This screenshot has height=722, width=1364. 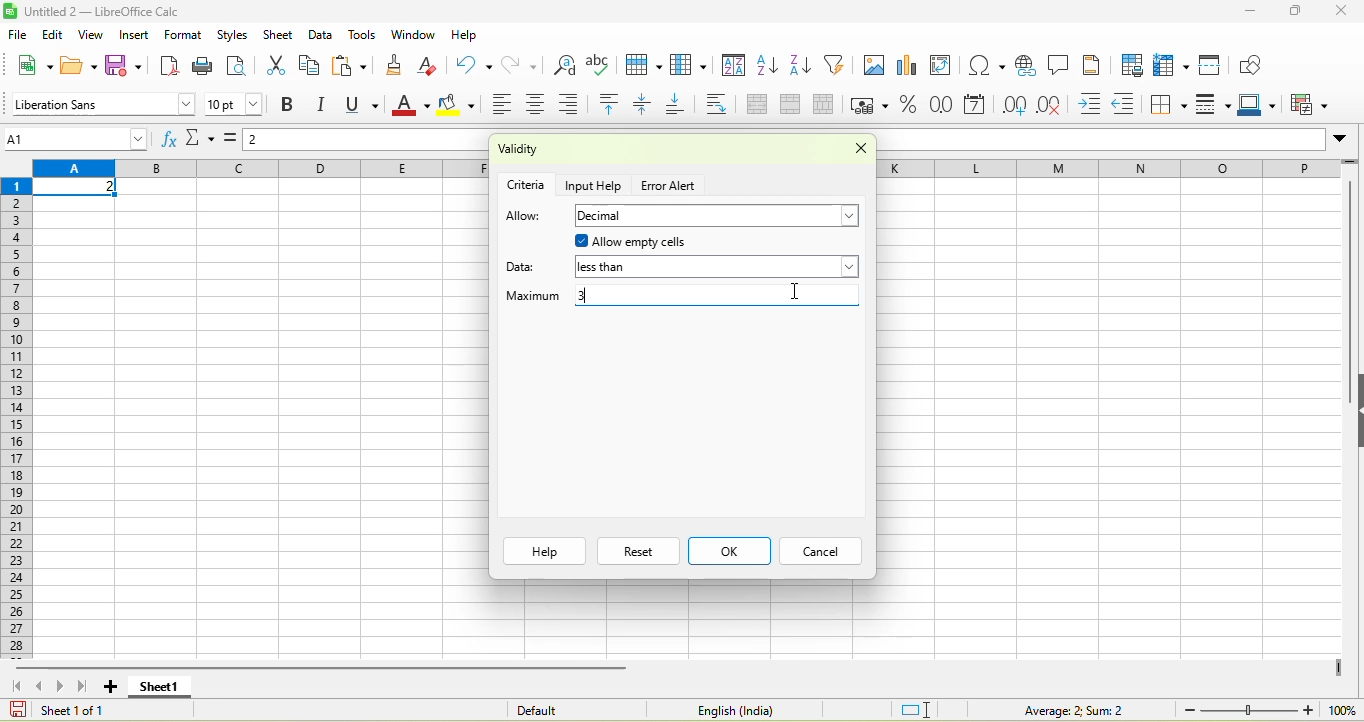 What do you see at coordinates (1093, 64) in the screenshot?
I see `headers and footers` at bounding box center [1093, 64].